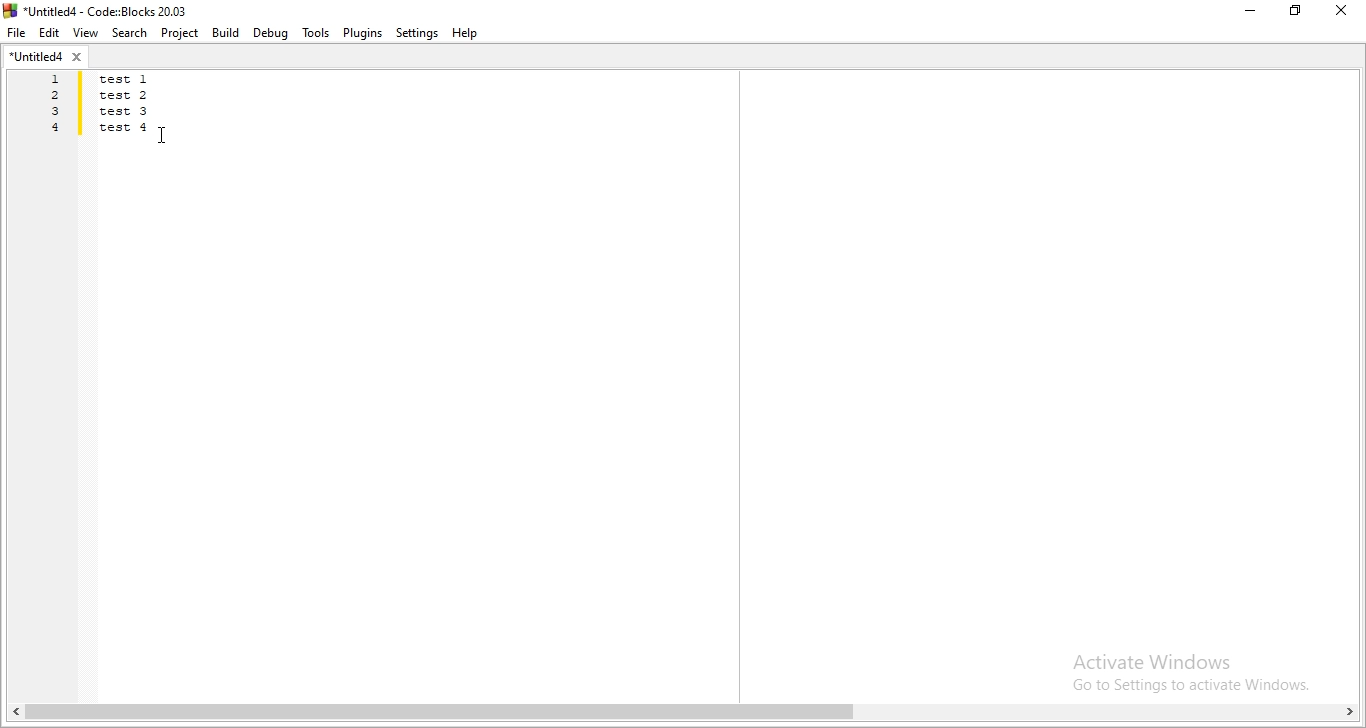 The width and height of the screenshot is (1366, 728). What do you see at coordinates (1297, 14) in the screenshot?
I see `Restore` at bounding box center [1297, 14].